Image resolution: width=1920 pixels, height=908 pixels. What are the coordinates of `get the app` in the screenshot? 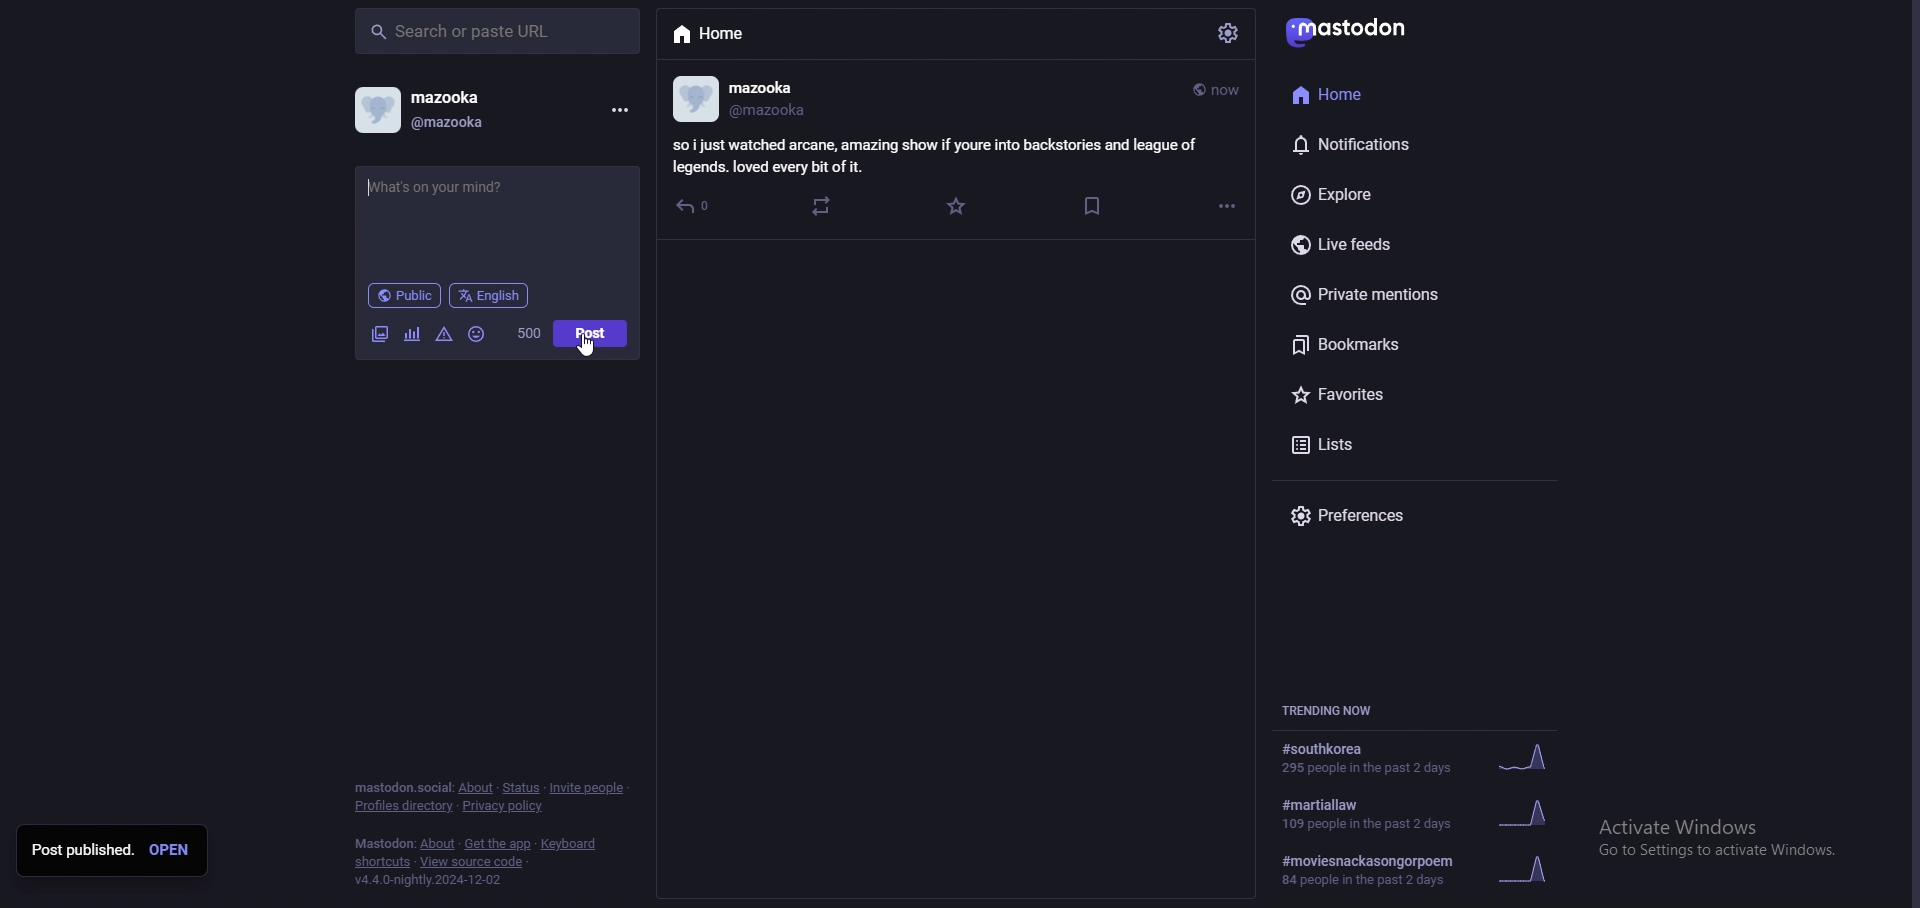 It's located at (501, 843).